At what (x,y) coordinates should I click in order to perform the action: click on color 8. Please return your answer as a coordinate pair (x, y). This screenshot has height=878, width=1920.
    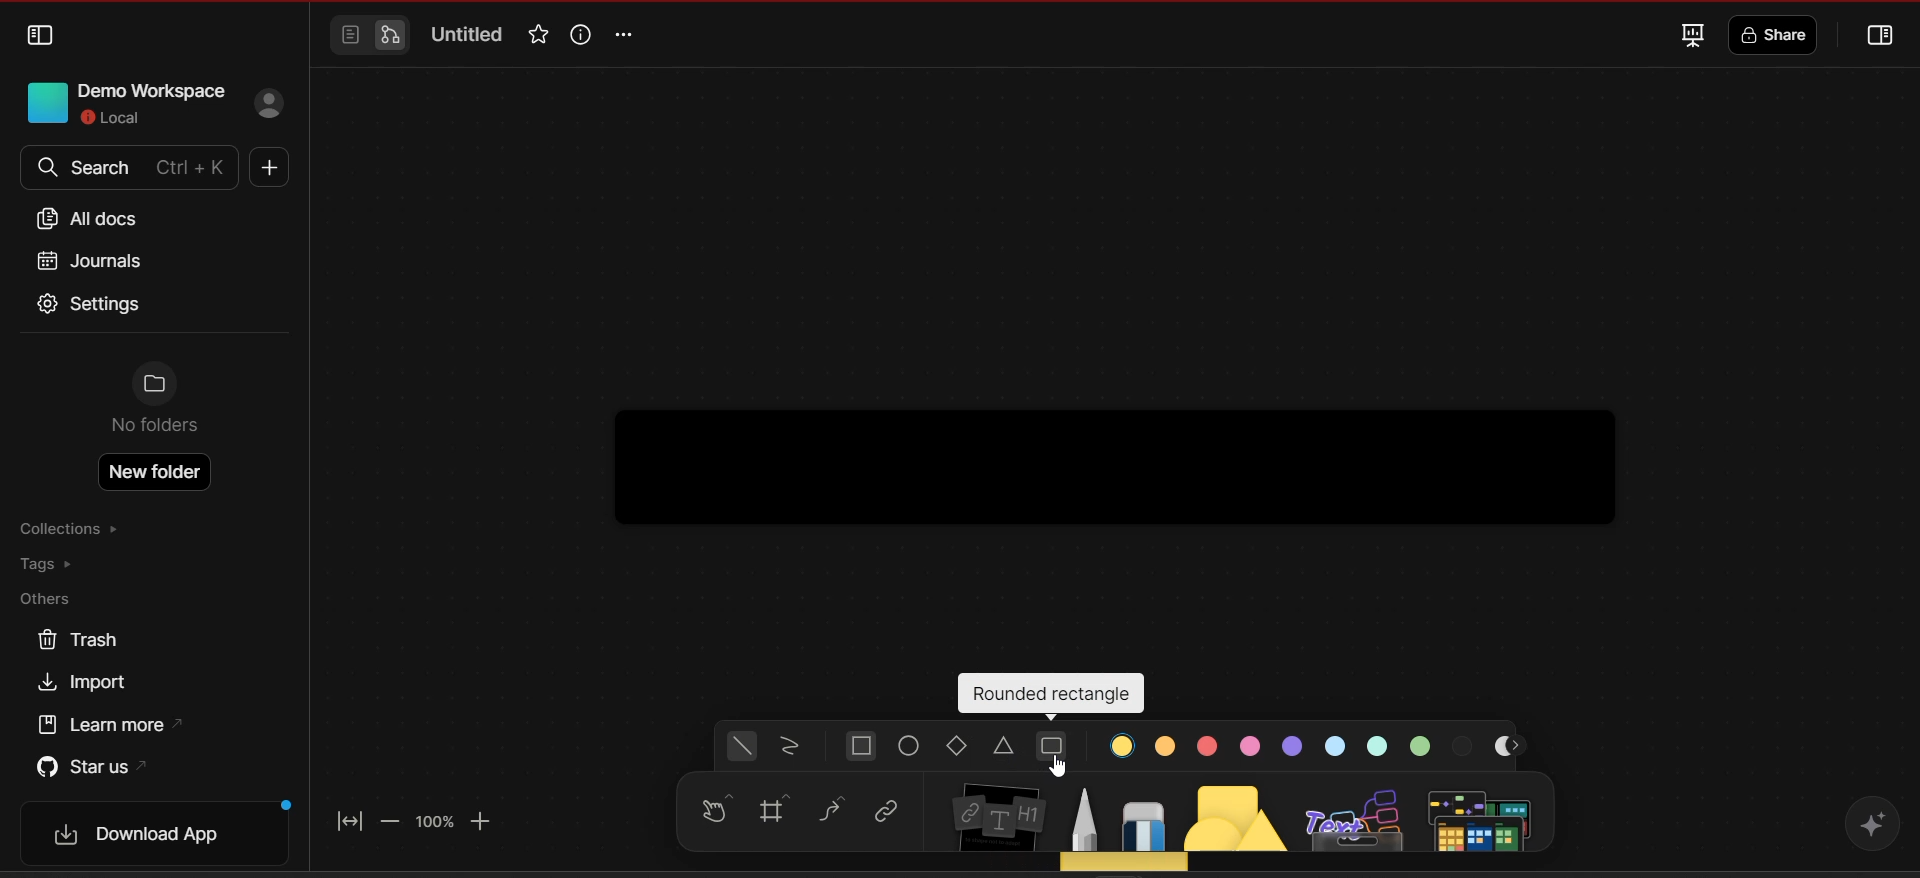
    Looking at the image, I should click on (1423, 744).